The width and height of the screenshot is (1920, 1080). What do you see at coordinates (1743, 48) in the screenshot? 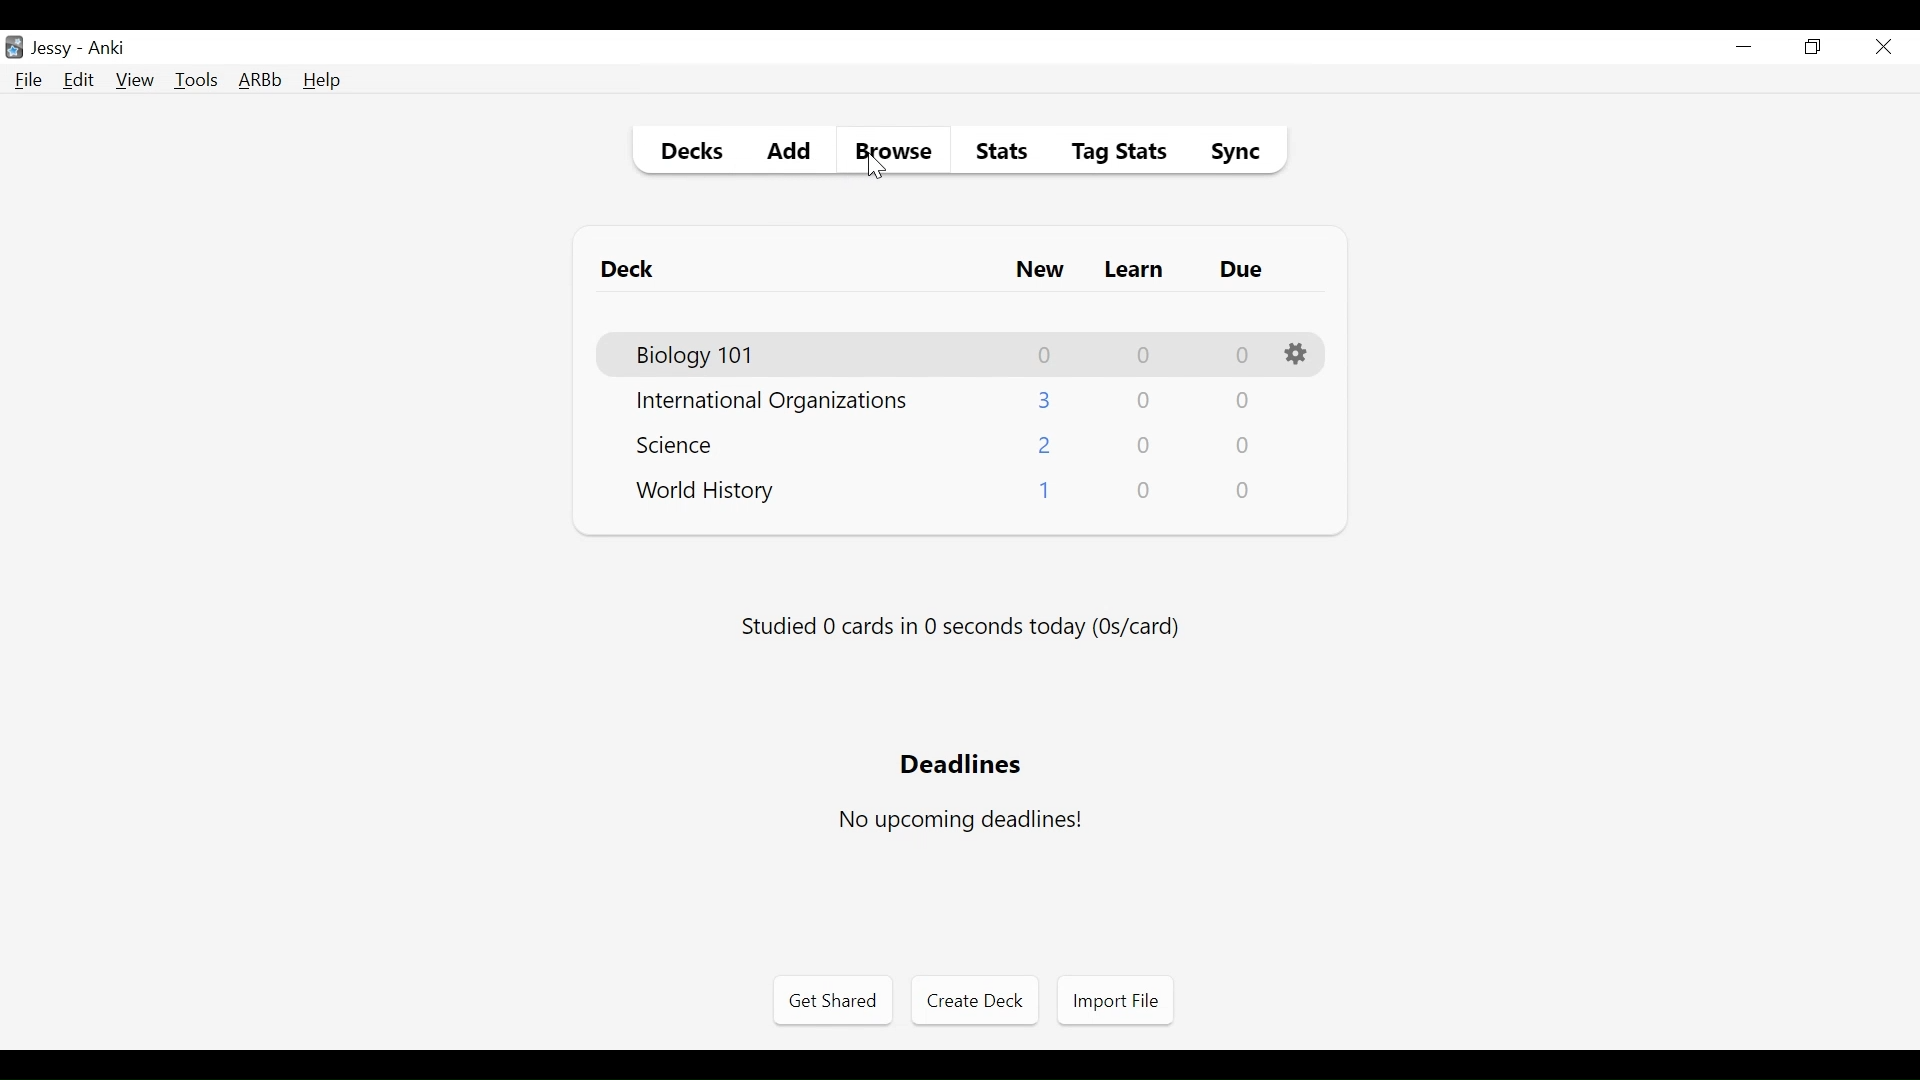
I see `minimize` at bounding box center [1743, 48].